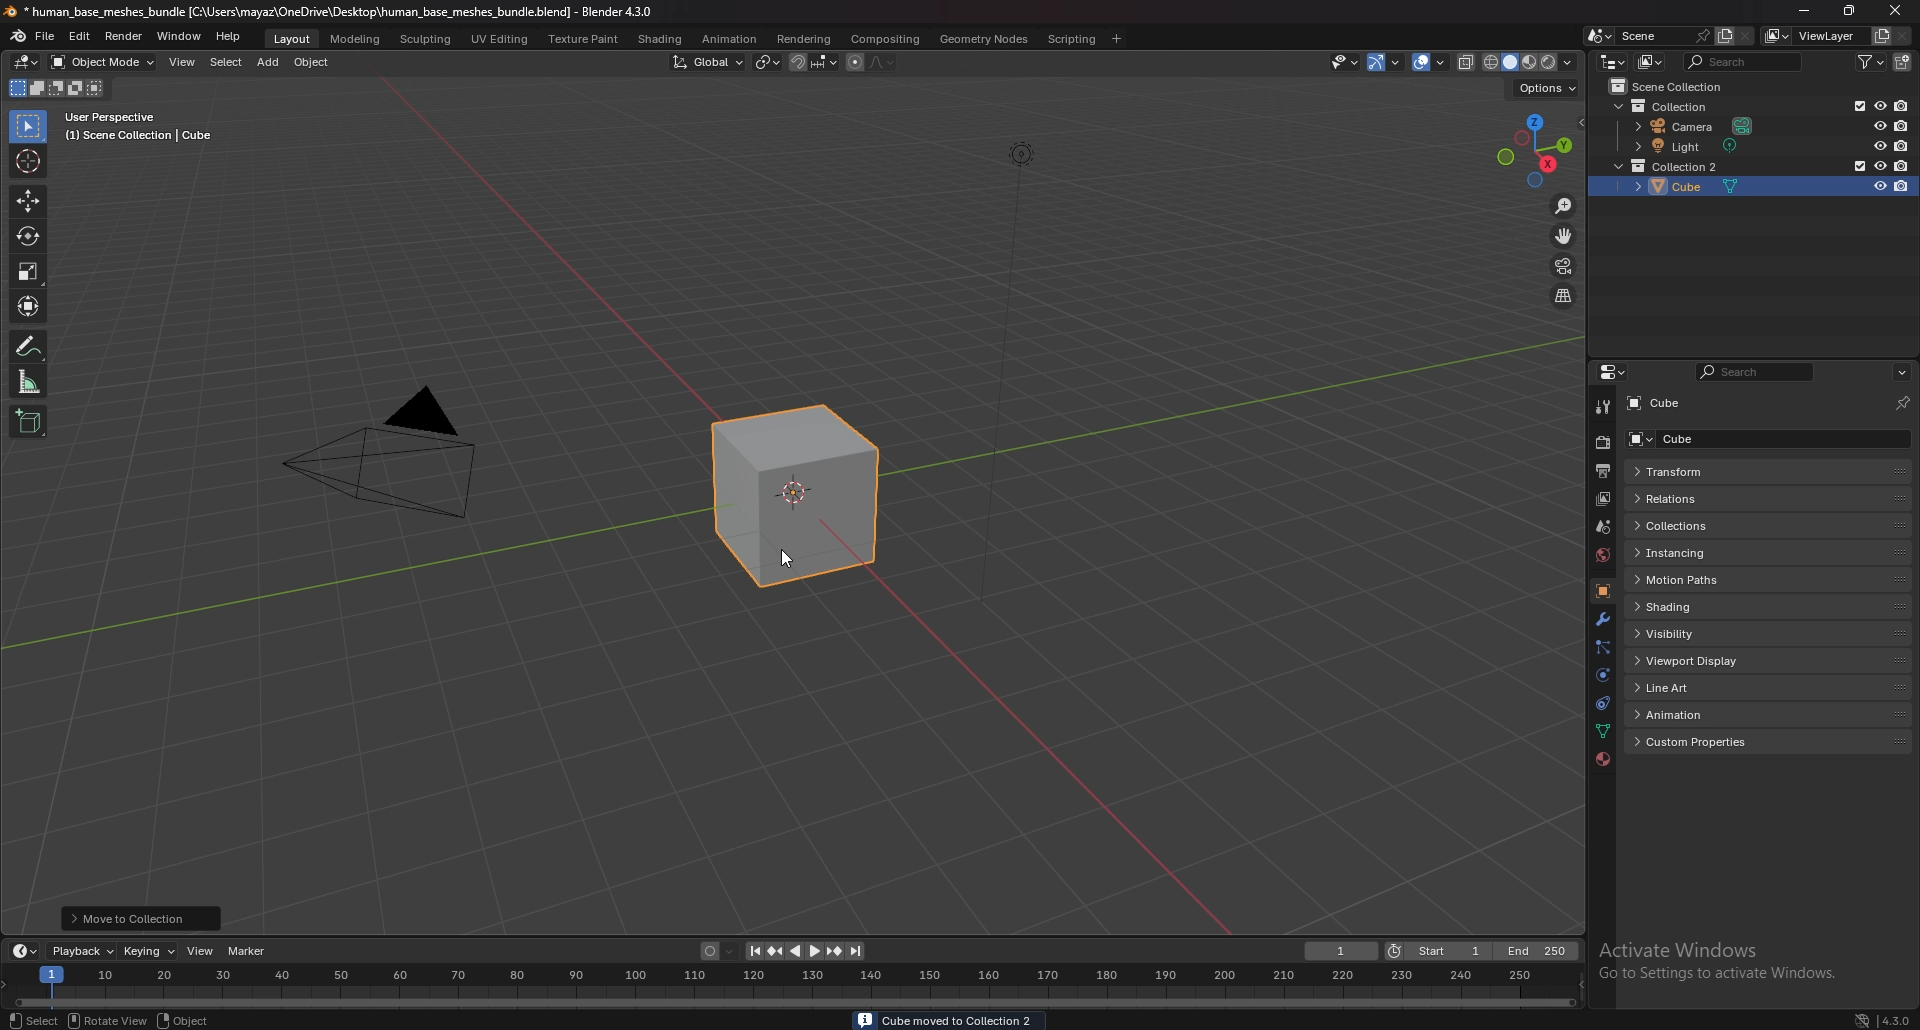 The width and height of the screenshot is (1920, 1030). I want to click on options, so click(1901, 373).